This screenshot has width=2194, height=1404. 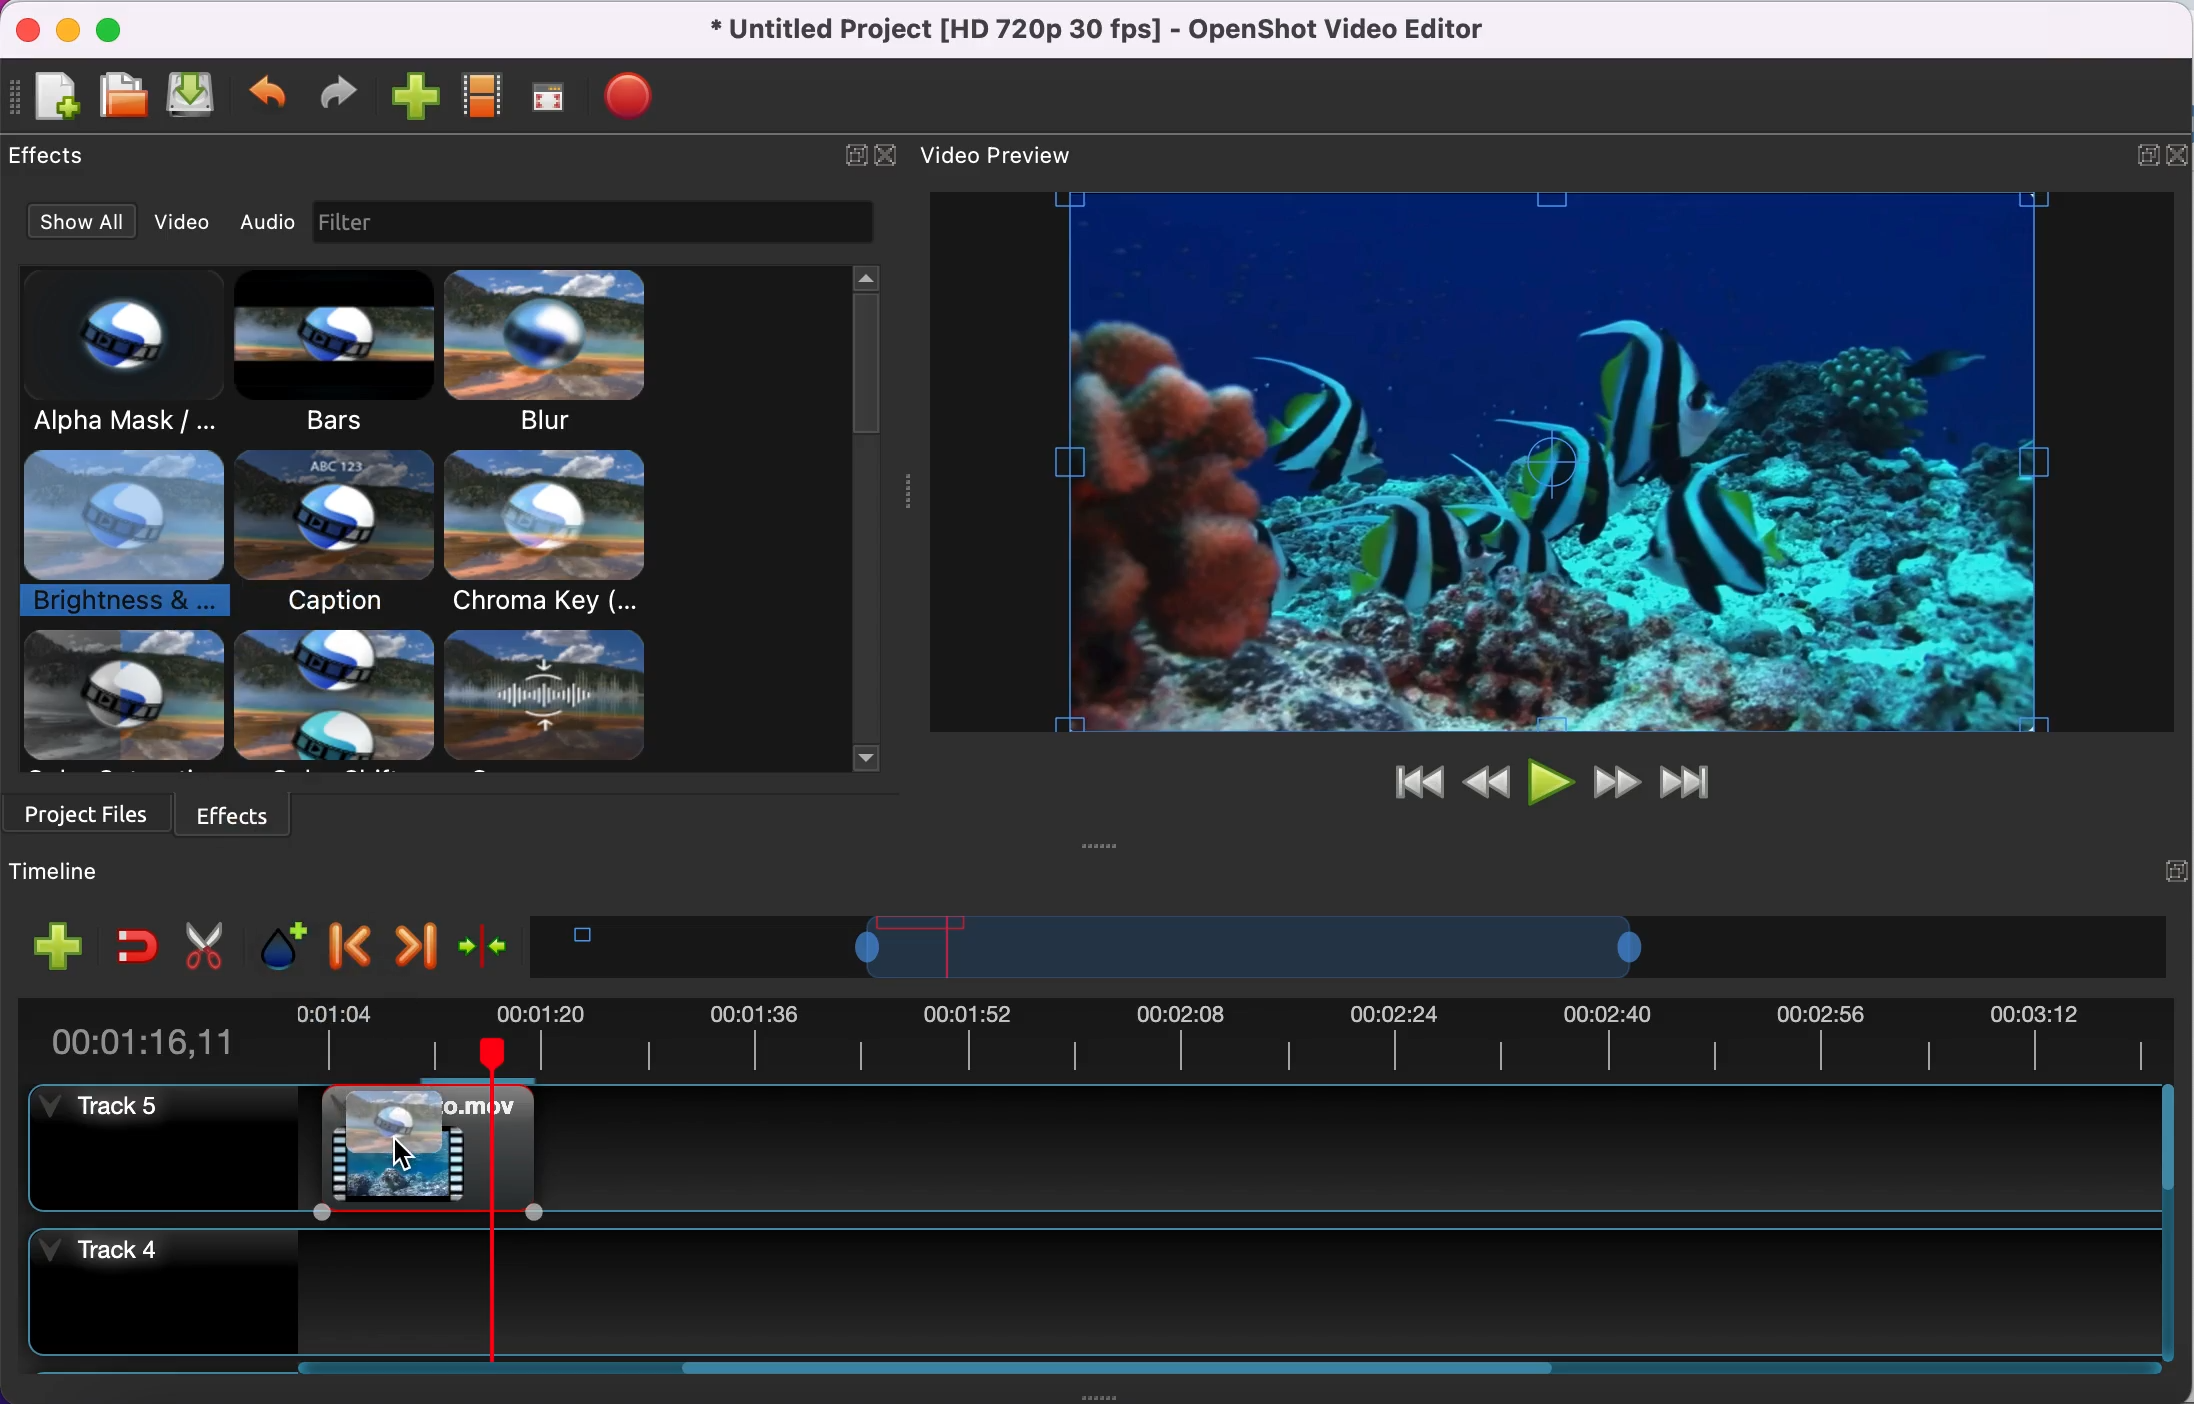 What do you see at coordinates (1087, 30) in the screenshot?
I see `title - • Untitled Project [HD 720p 30 fps] - OpenShot Video Editor` at bounding box center [1087, 30].